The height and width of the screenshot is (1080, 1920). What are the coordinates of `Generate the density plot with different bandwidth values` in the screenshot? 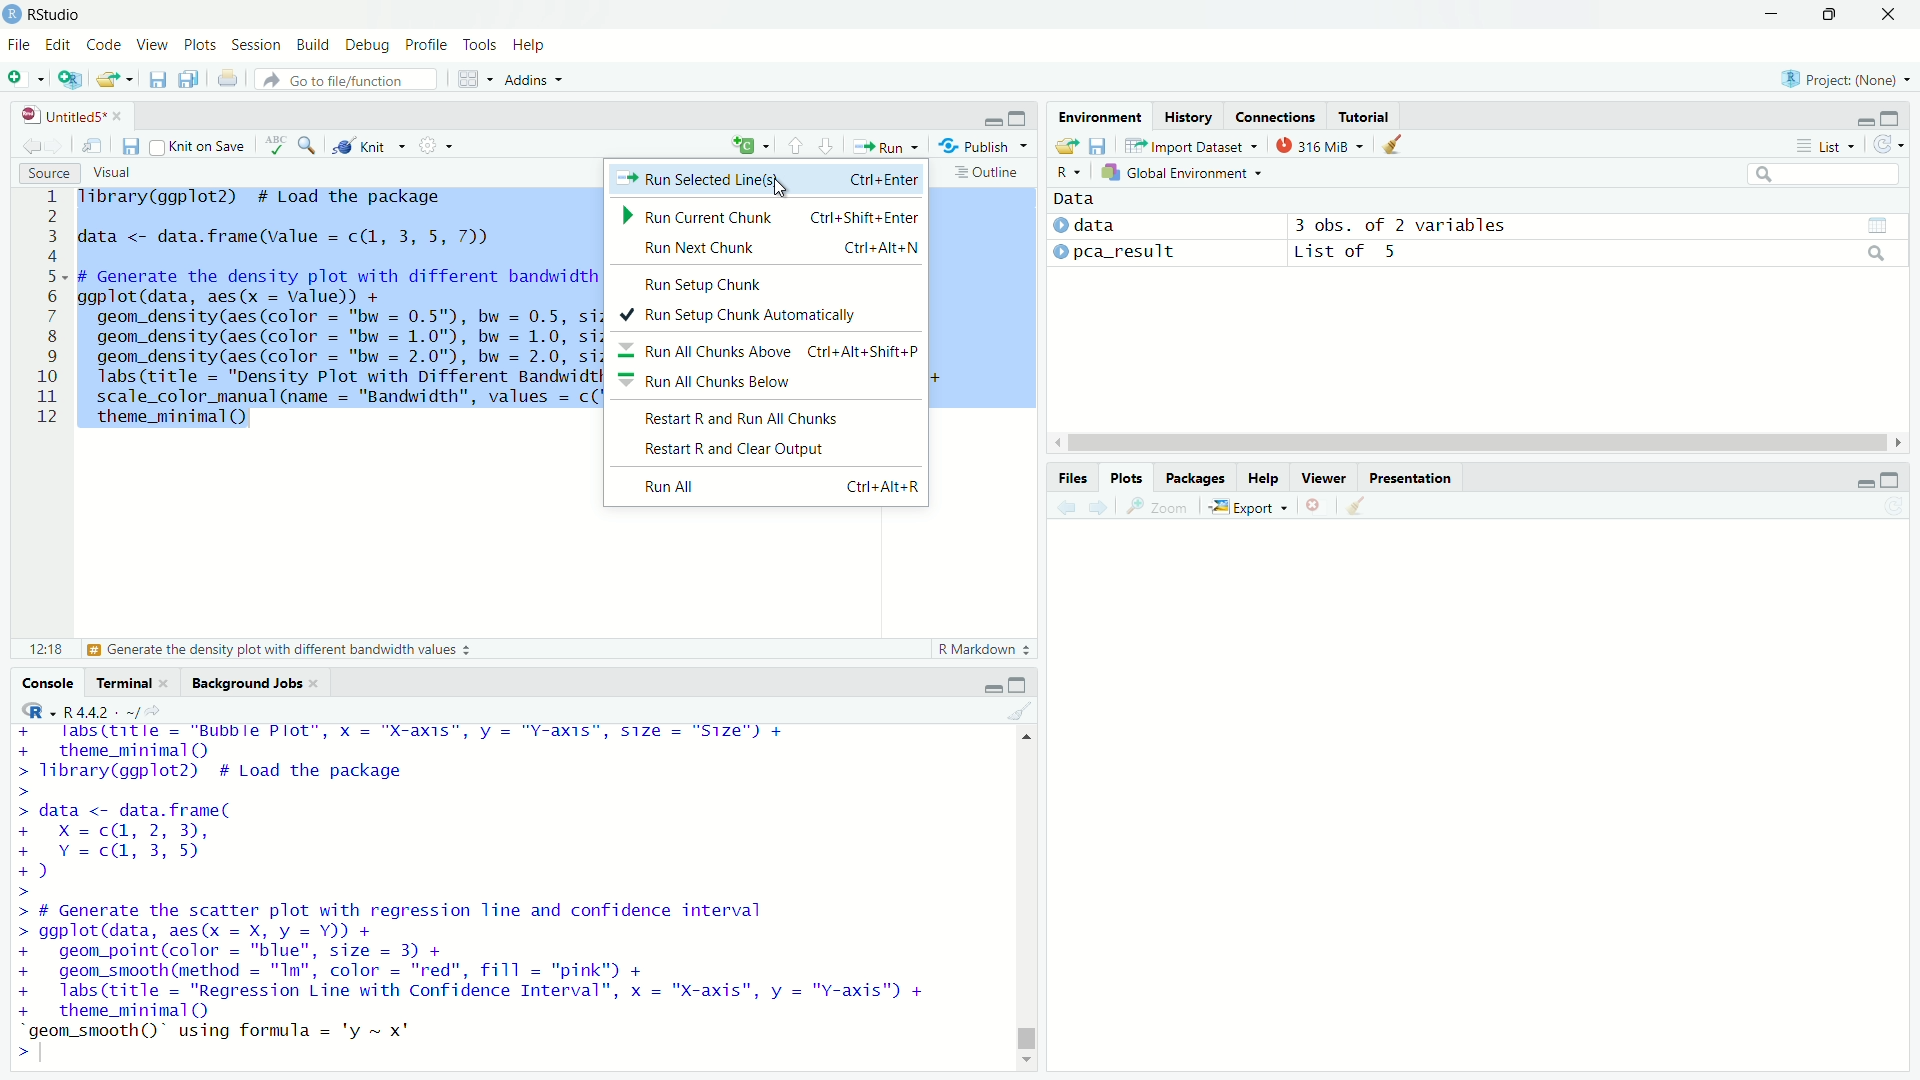 It's located at (277, 650).